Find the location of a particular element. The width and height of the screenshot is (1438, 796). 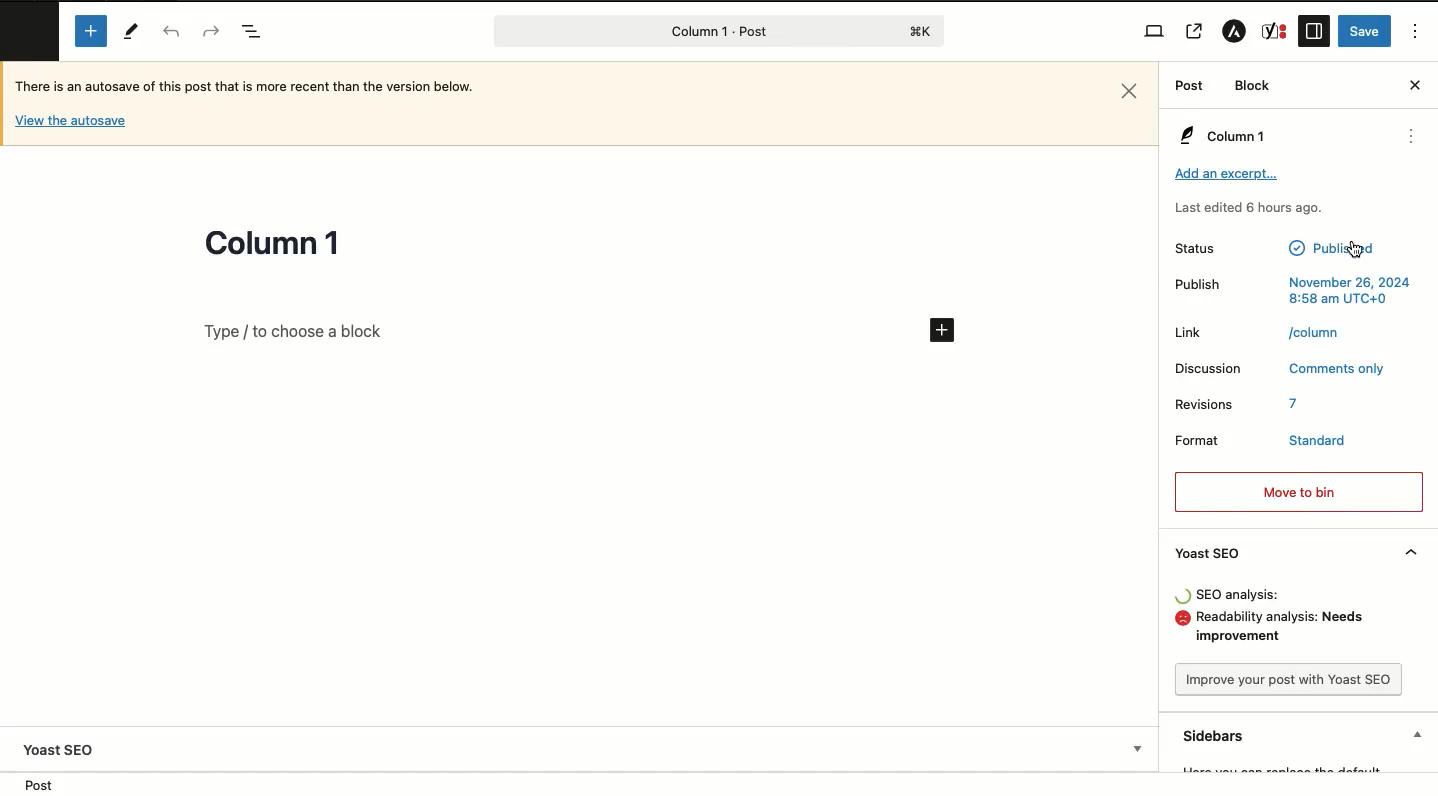

Post is located at coordinates (1188, 87).